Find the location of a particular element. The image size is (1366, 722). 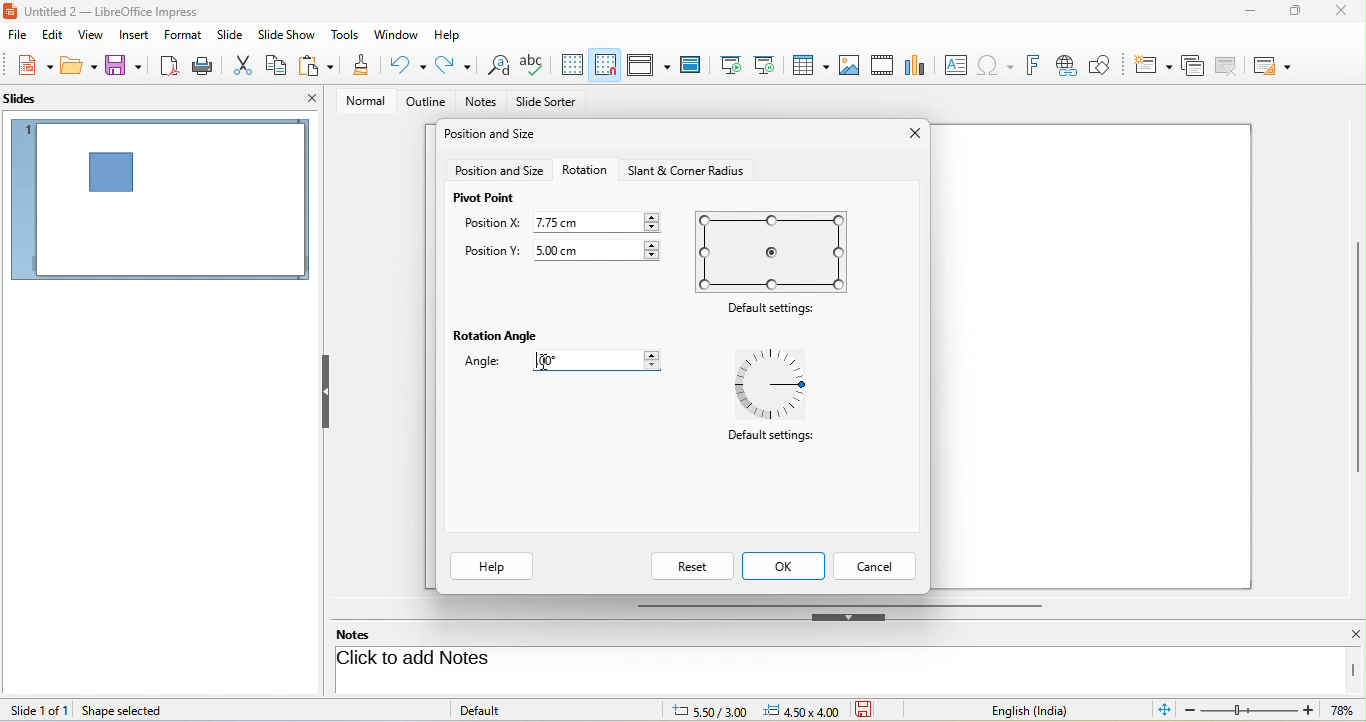

minimize is located at coordinates (1246, 14).